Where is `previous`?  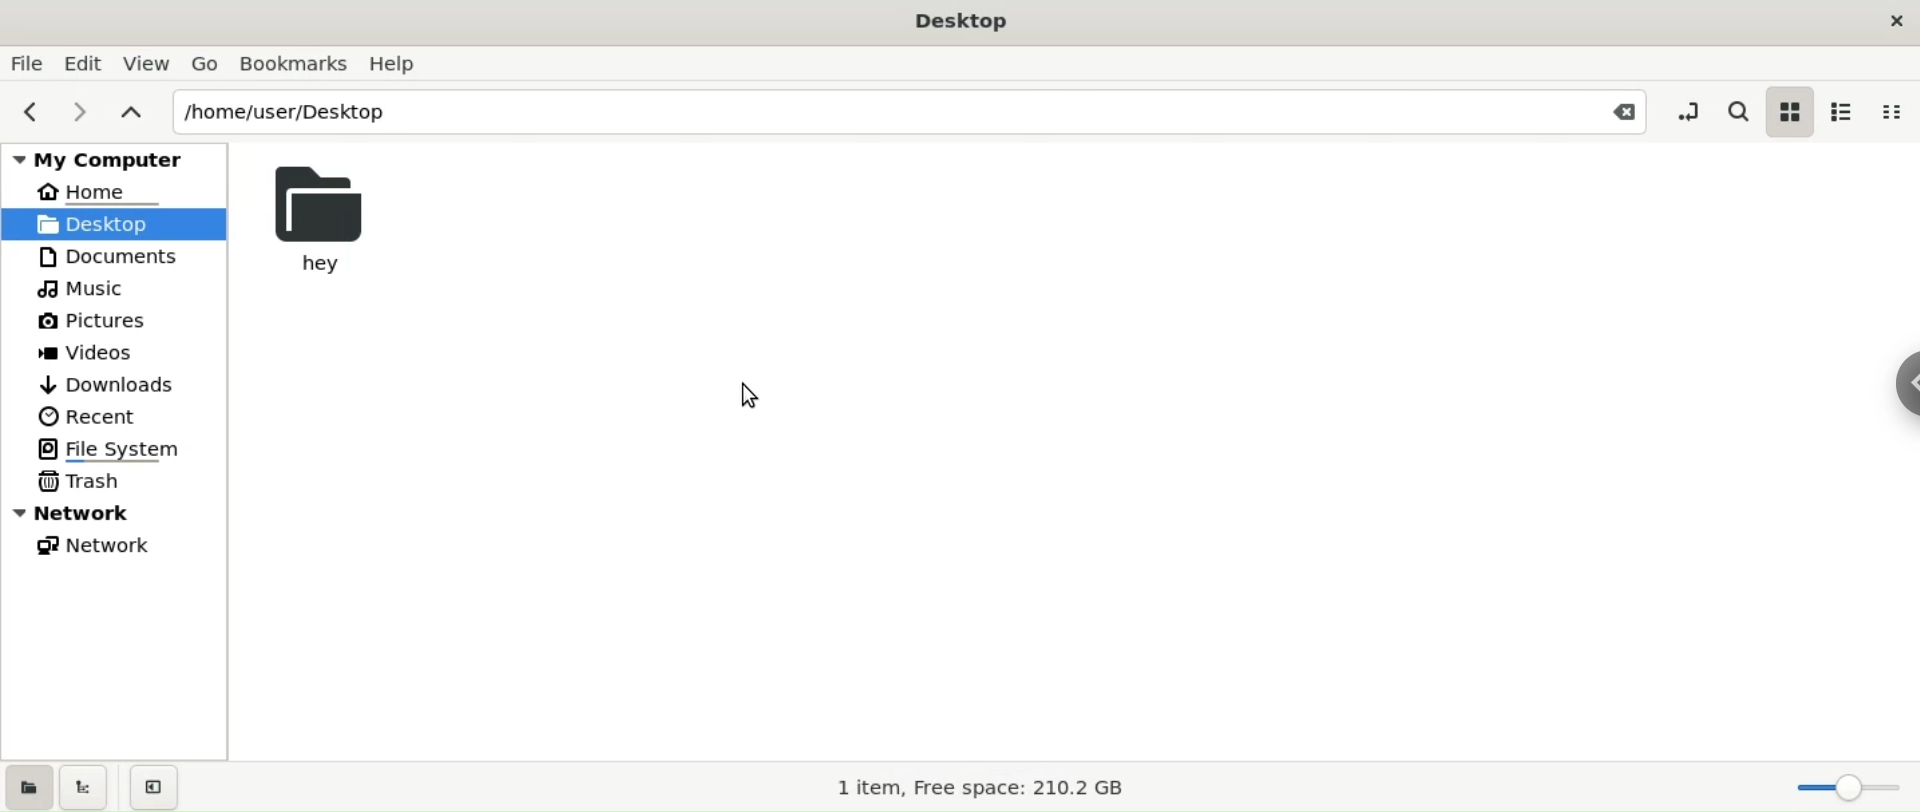 previous is located at coordinates (35, 108).